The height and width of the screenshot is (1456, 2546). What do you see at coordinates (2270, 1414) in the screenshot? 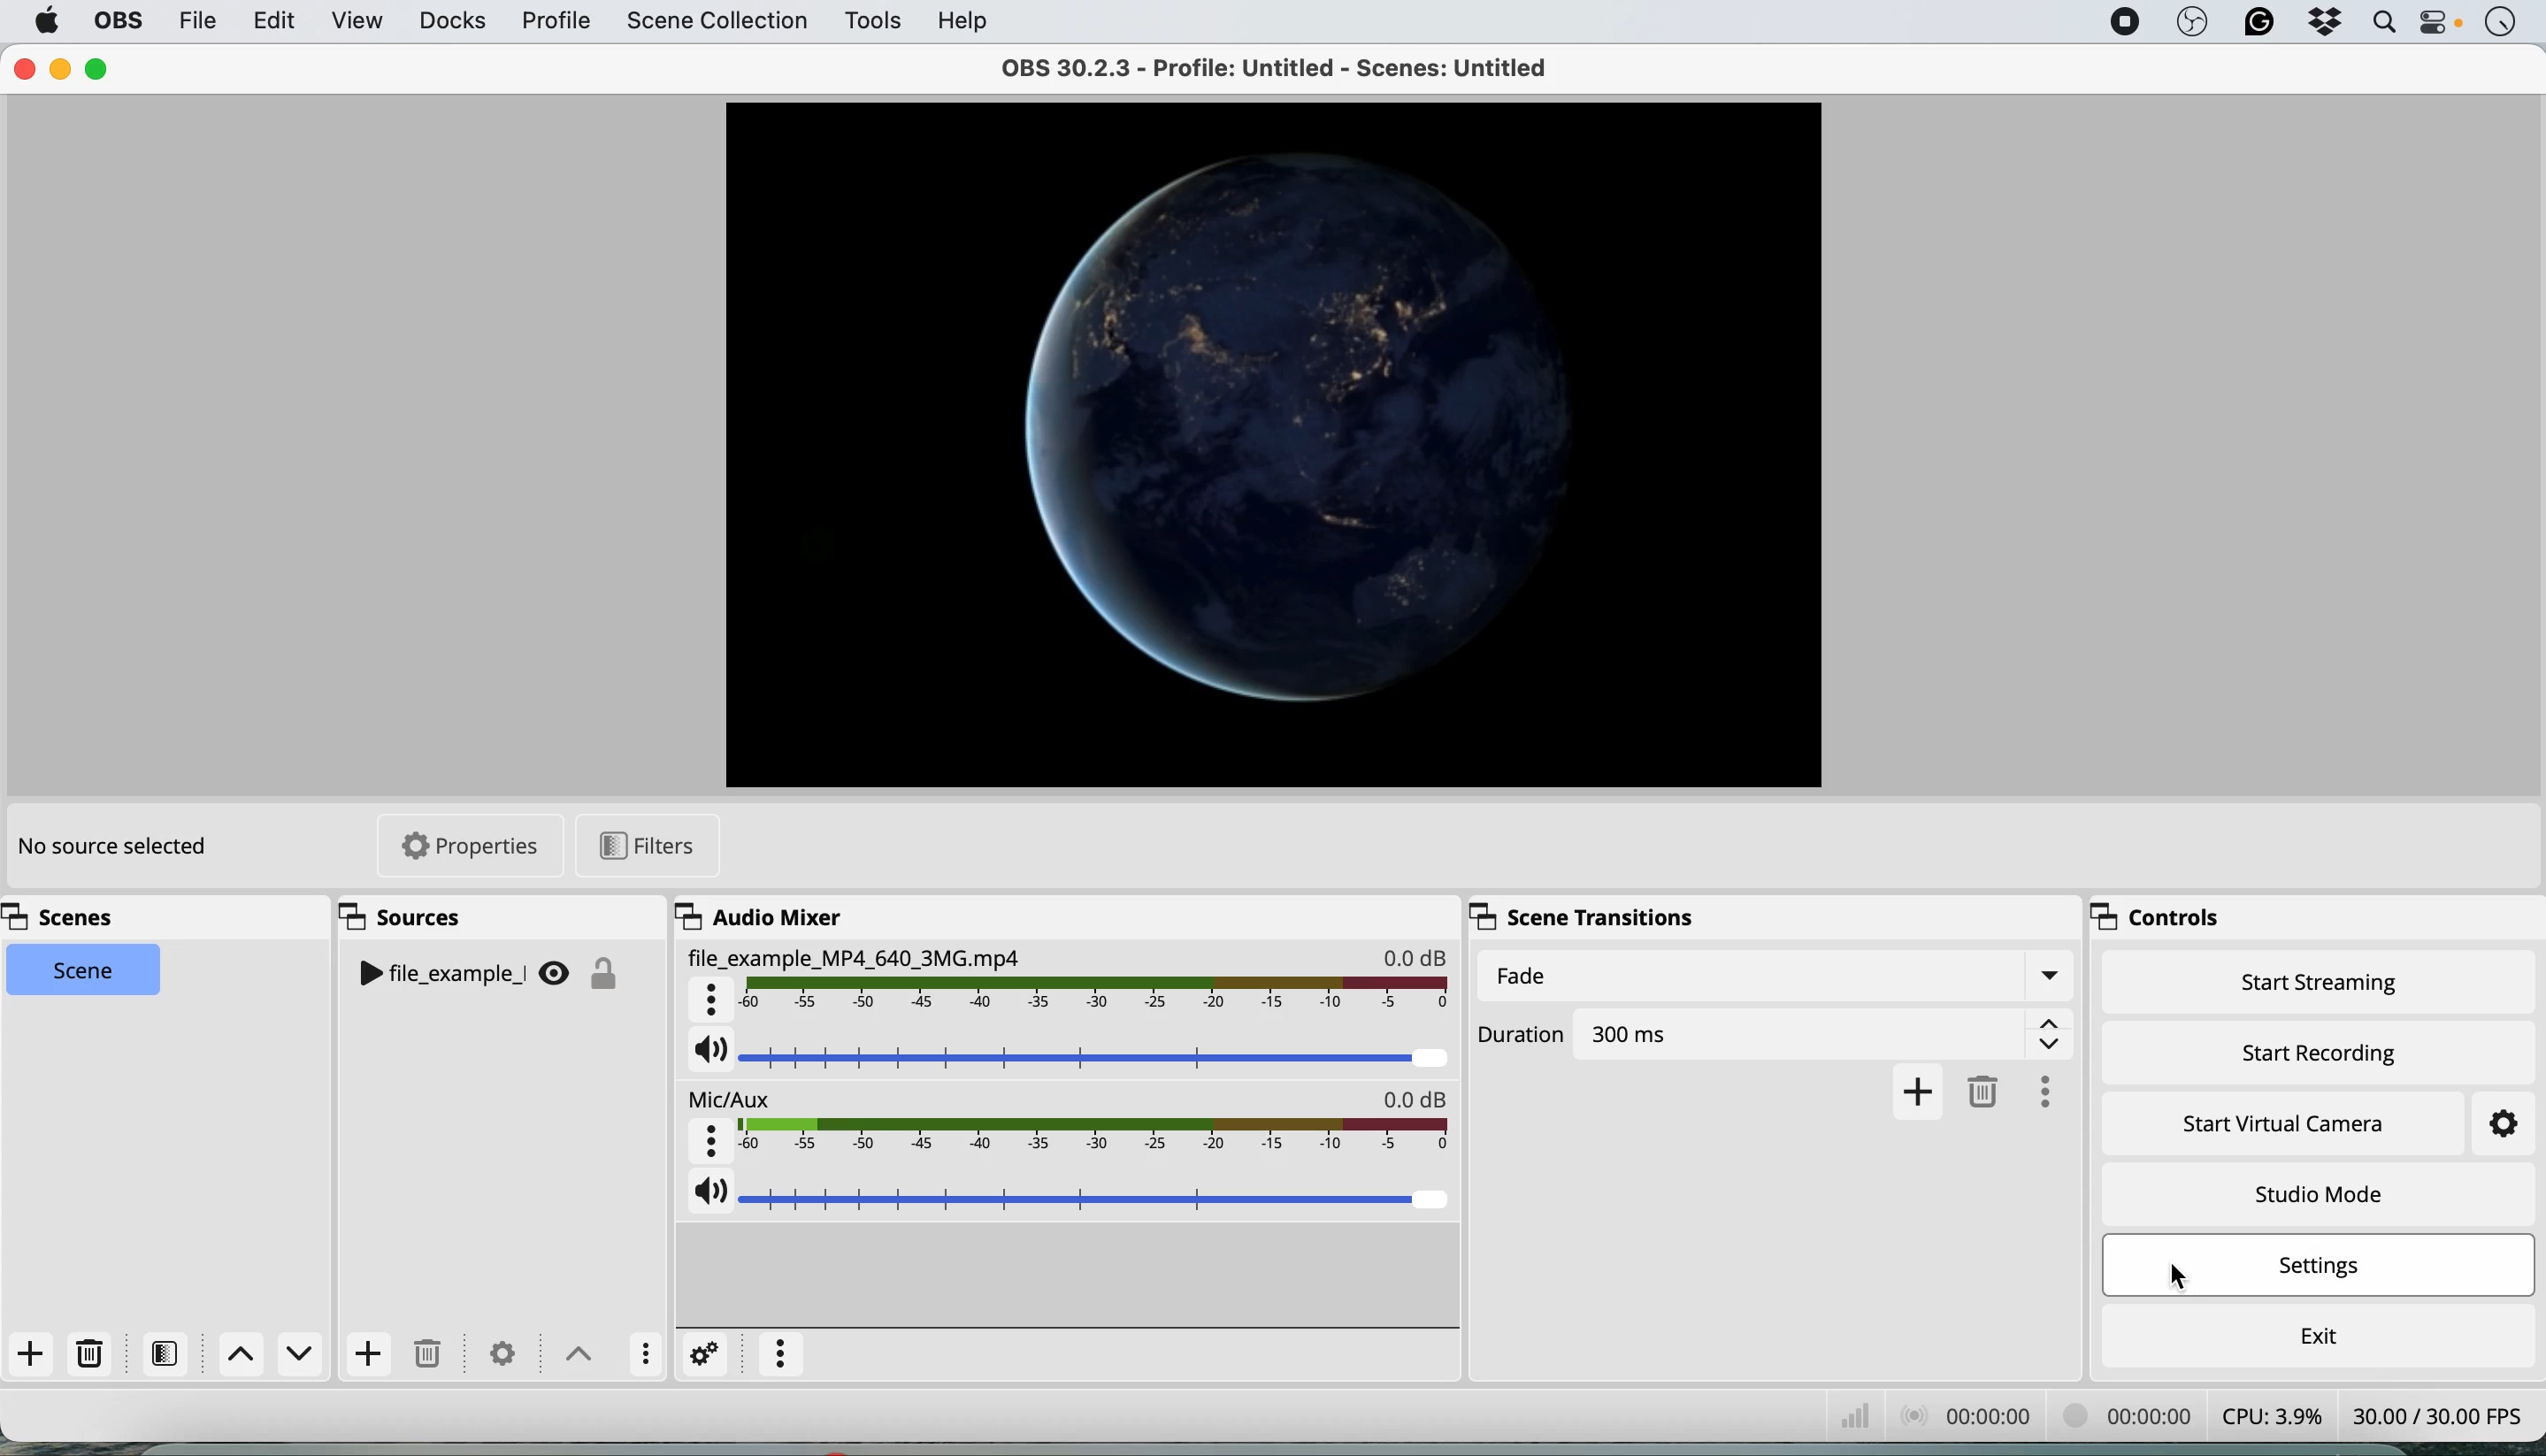
I see `cpu usage` at bounding box center [2270, 1414].